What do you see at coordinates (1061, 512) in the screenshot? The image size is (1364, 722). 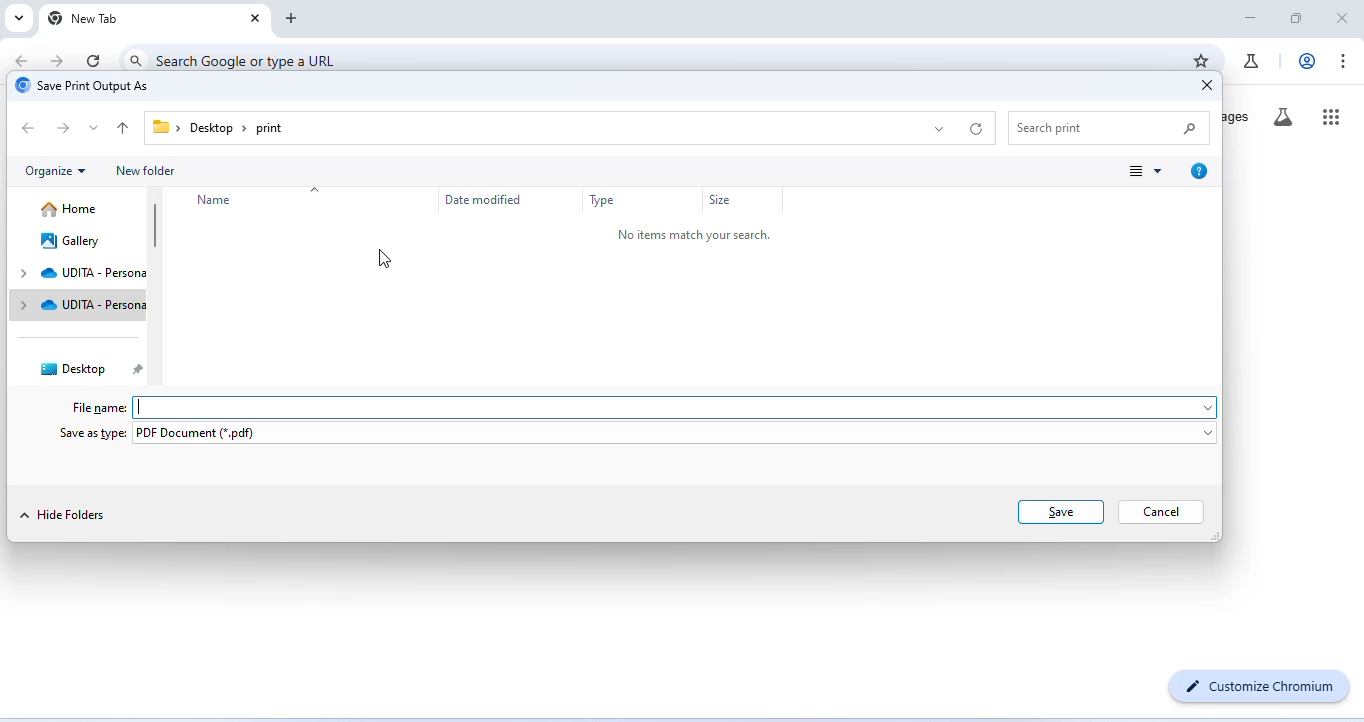 I see `save` at bounding box center [1061, 512].